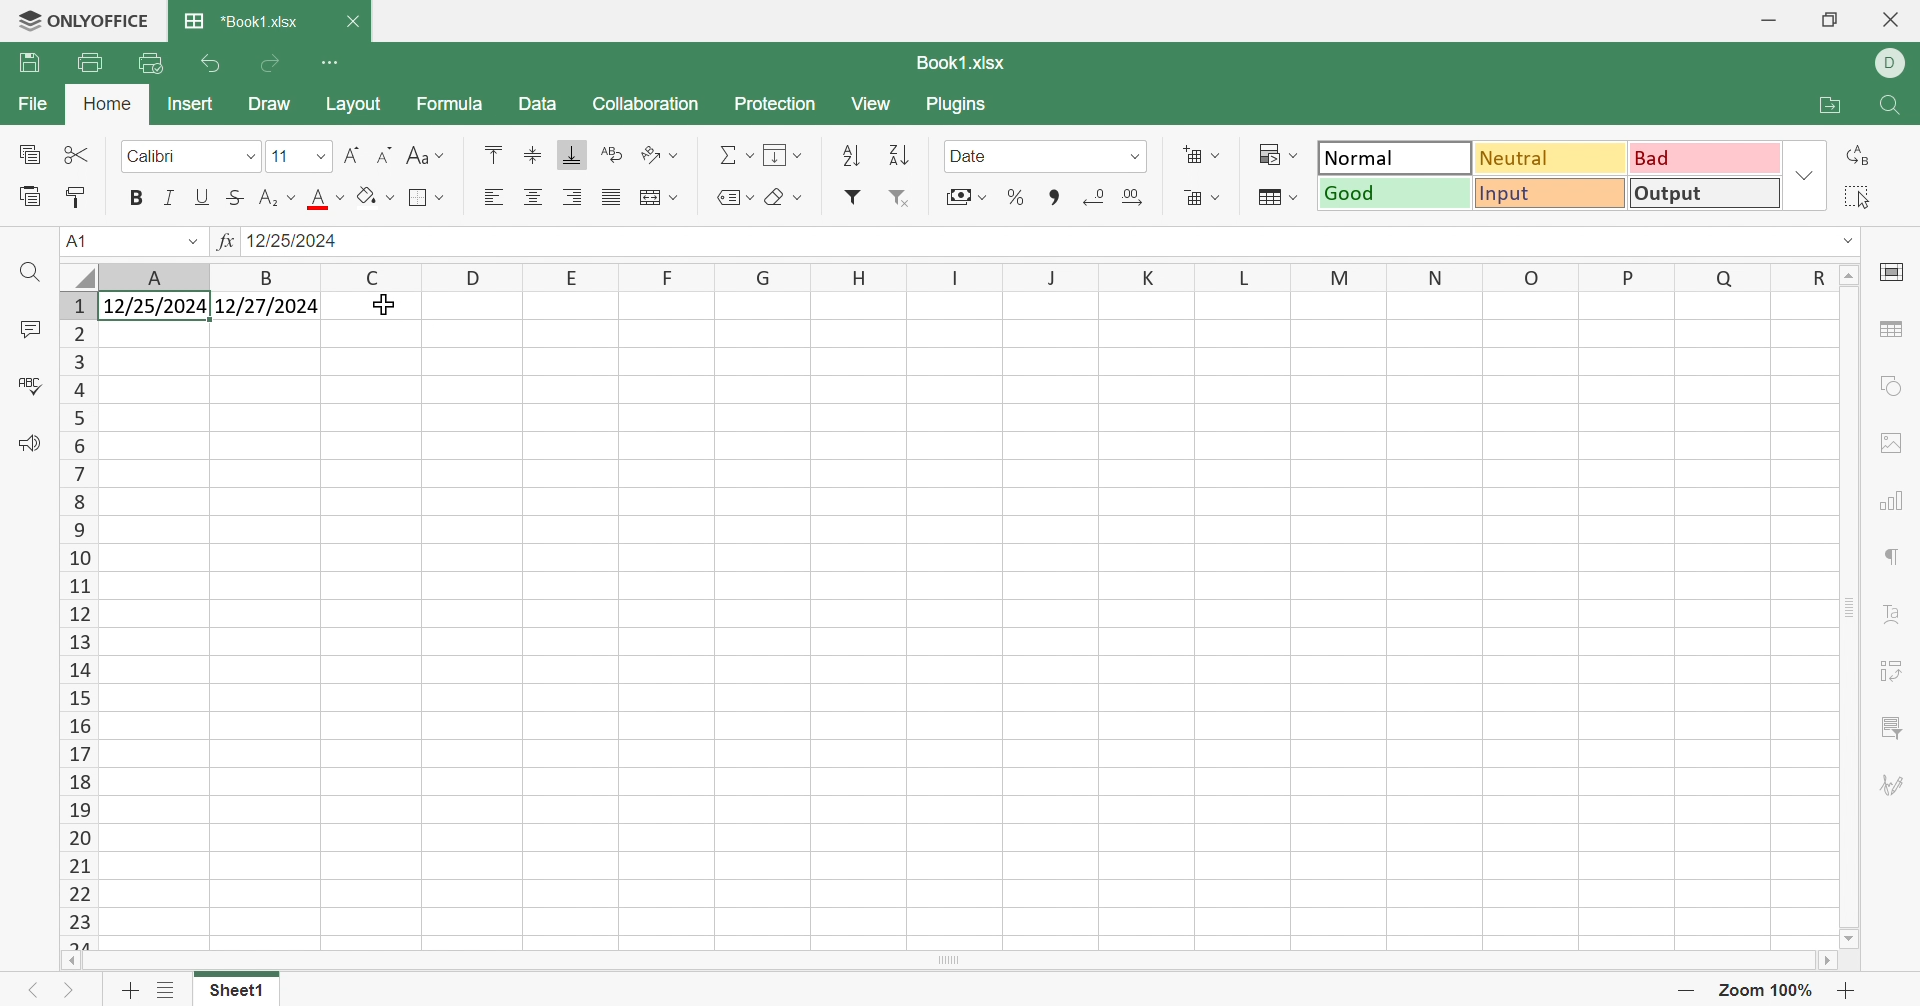  Describe the element at coordinates (1822, 961) in the screenshot. I see `Scroll Right` at that location.